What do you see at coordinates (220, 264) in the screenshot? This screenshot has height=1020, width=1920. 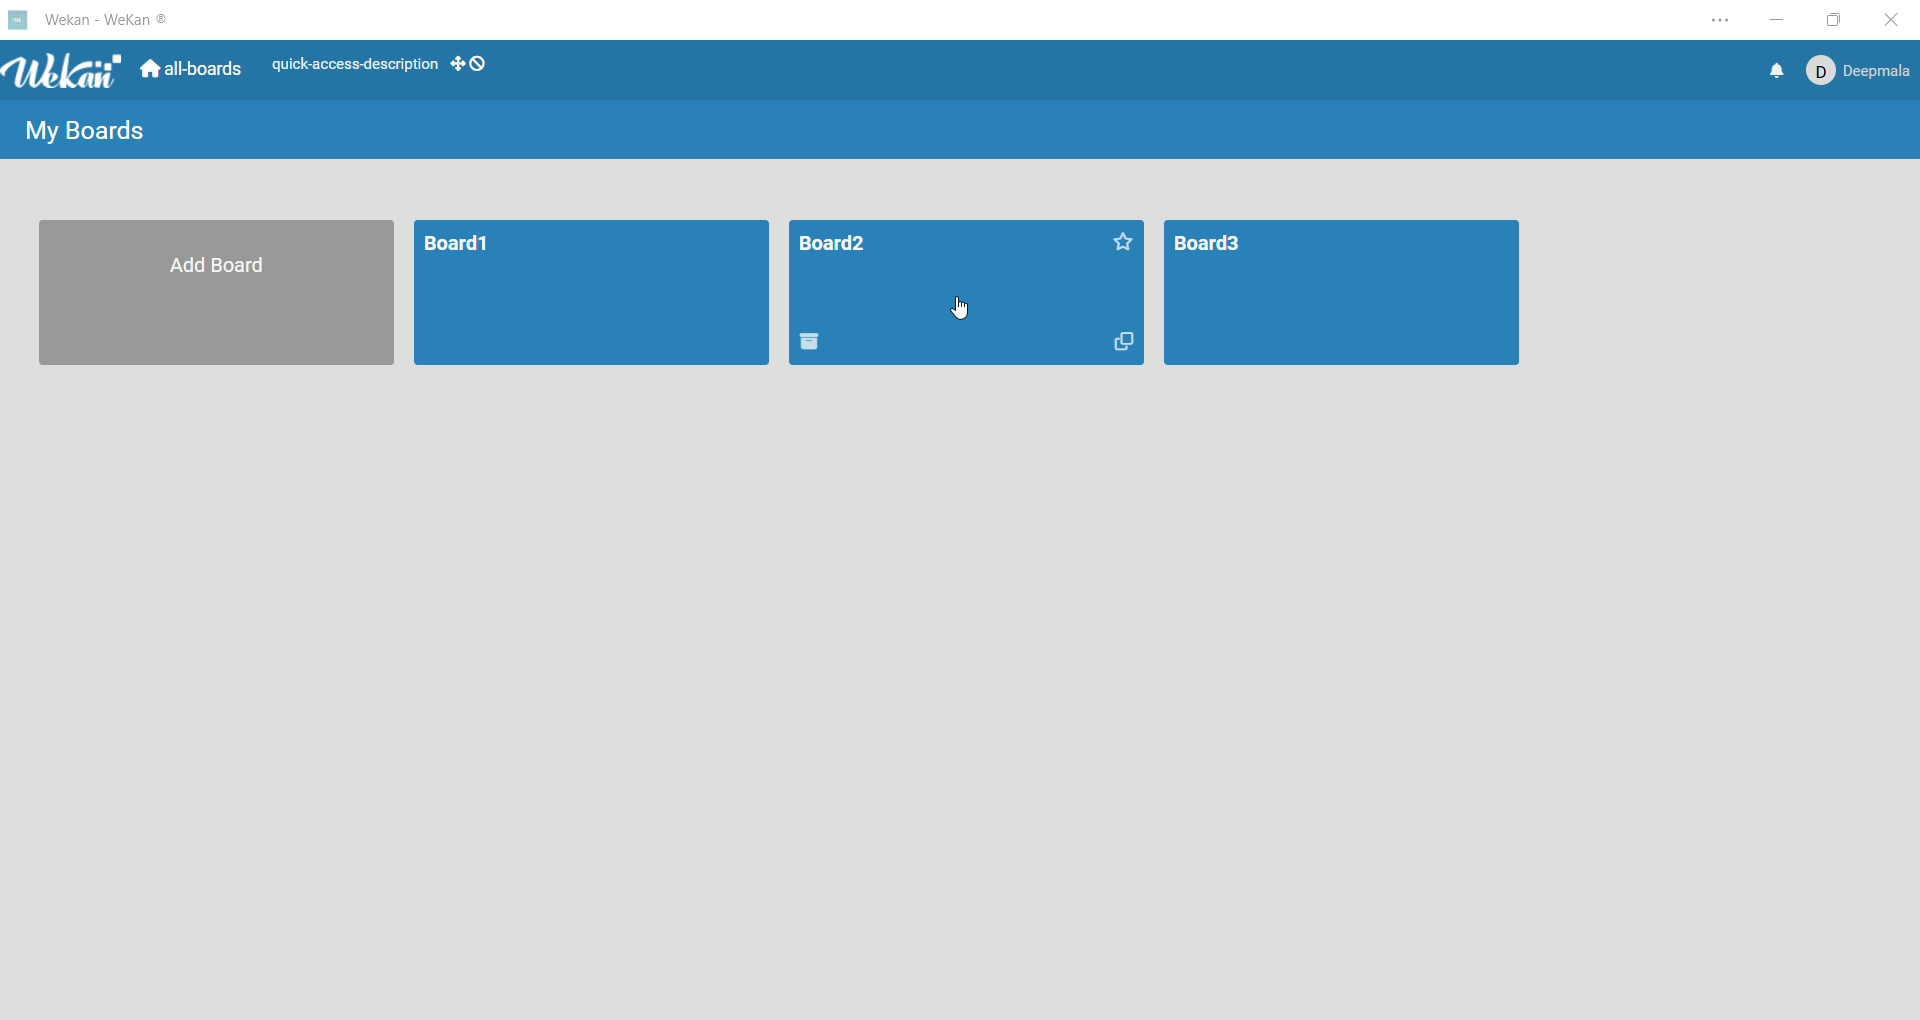 I see `add board` at bounding box center [220, 264].